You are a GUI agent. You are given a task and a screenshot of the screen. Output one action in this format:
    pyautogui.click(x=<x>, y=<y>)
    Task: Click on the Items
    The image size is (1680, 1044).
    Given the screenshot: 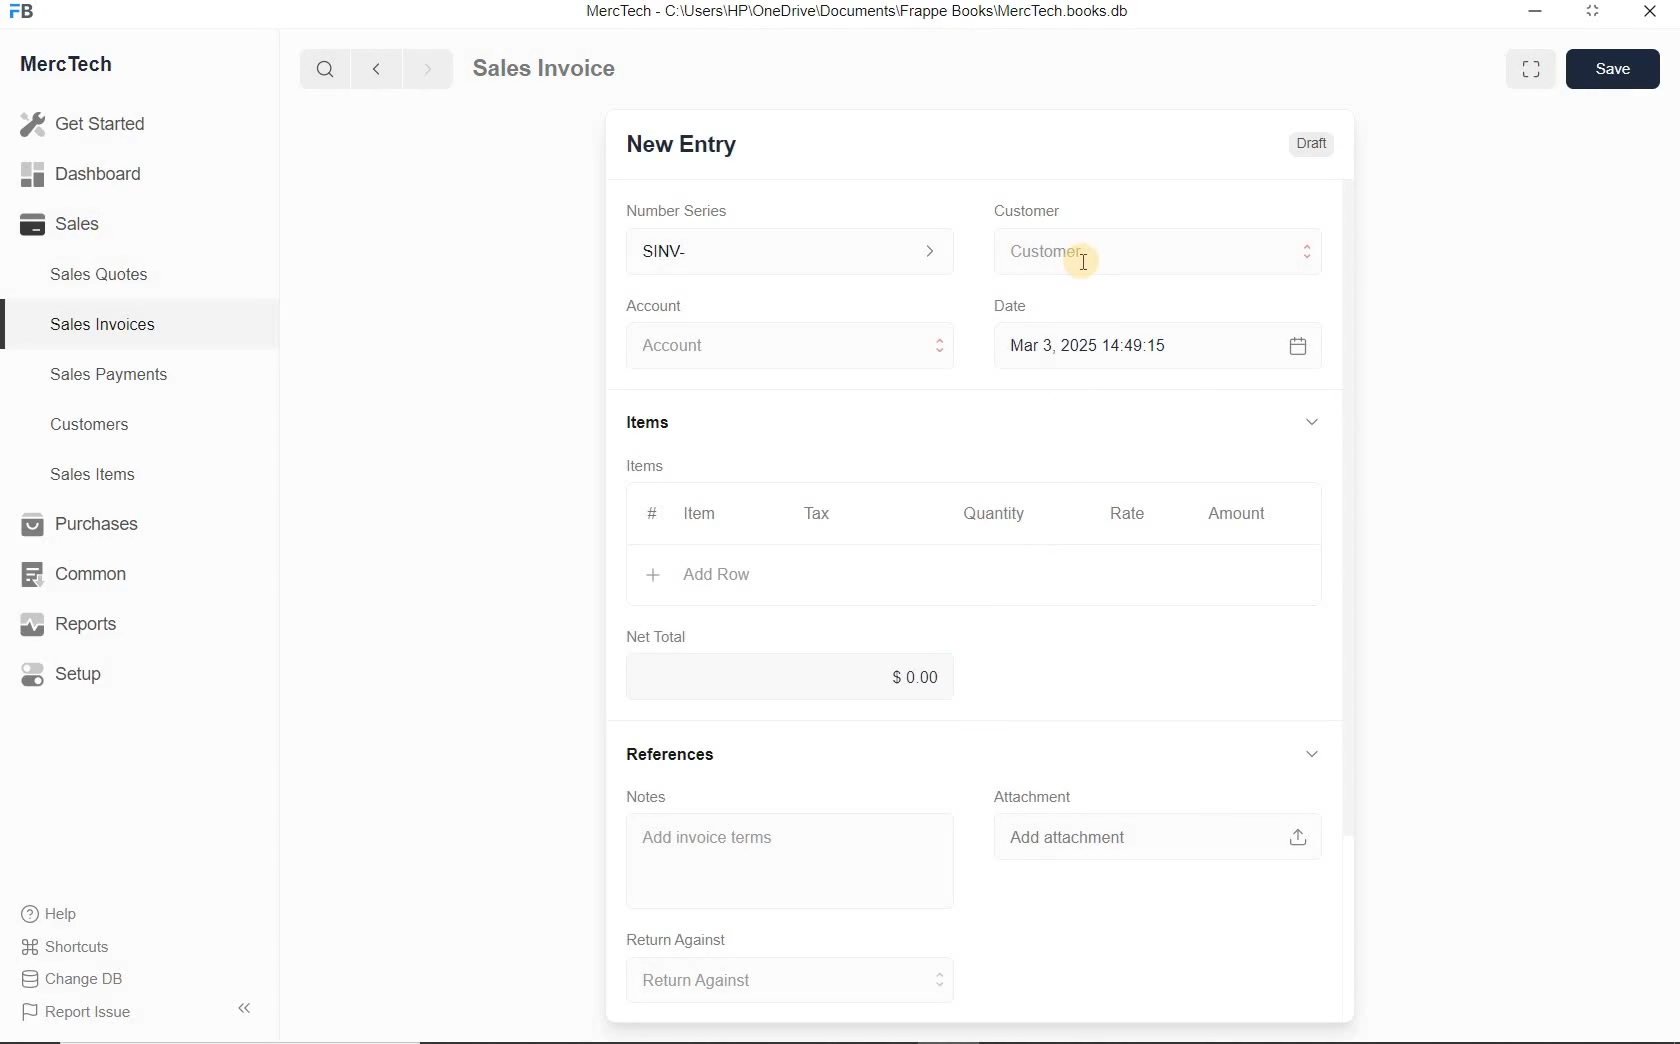 What is the action you would take?
    pyautogui.click(x=648, y=468)
    